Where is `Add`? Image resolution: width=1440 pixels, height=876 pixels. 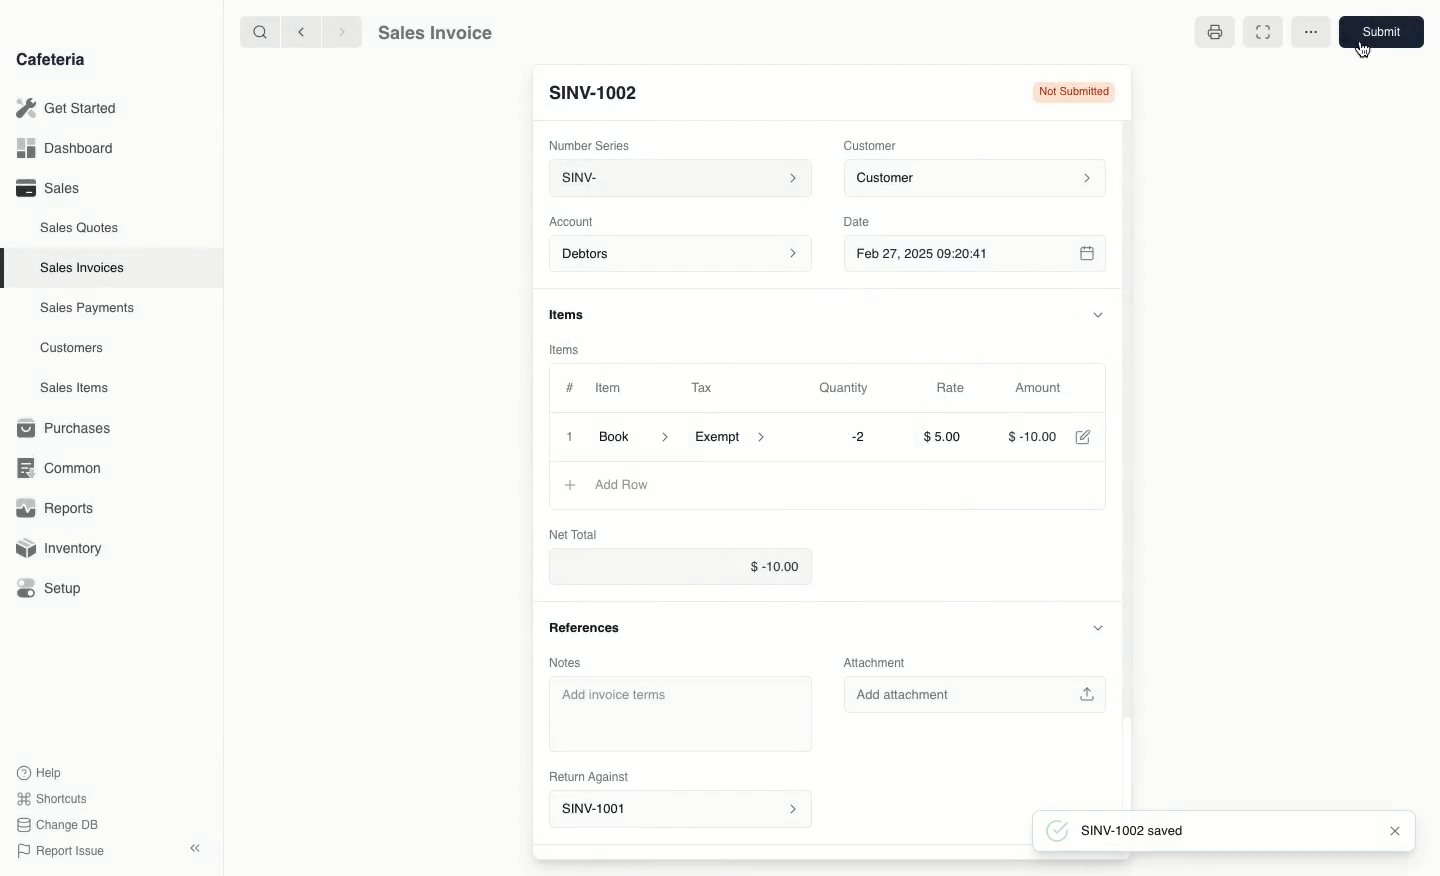
Add is located at coordinates (566, 485).